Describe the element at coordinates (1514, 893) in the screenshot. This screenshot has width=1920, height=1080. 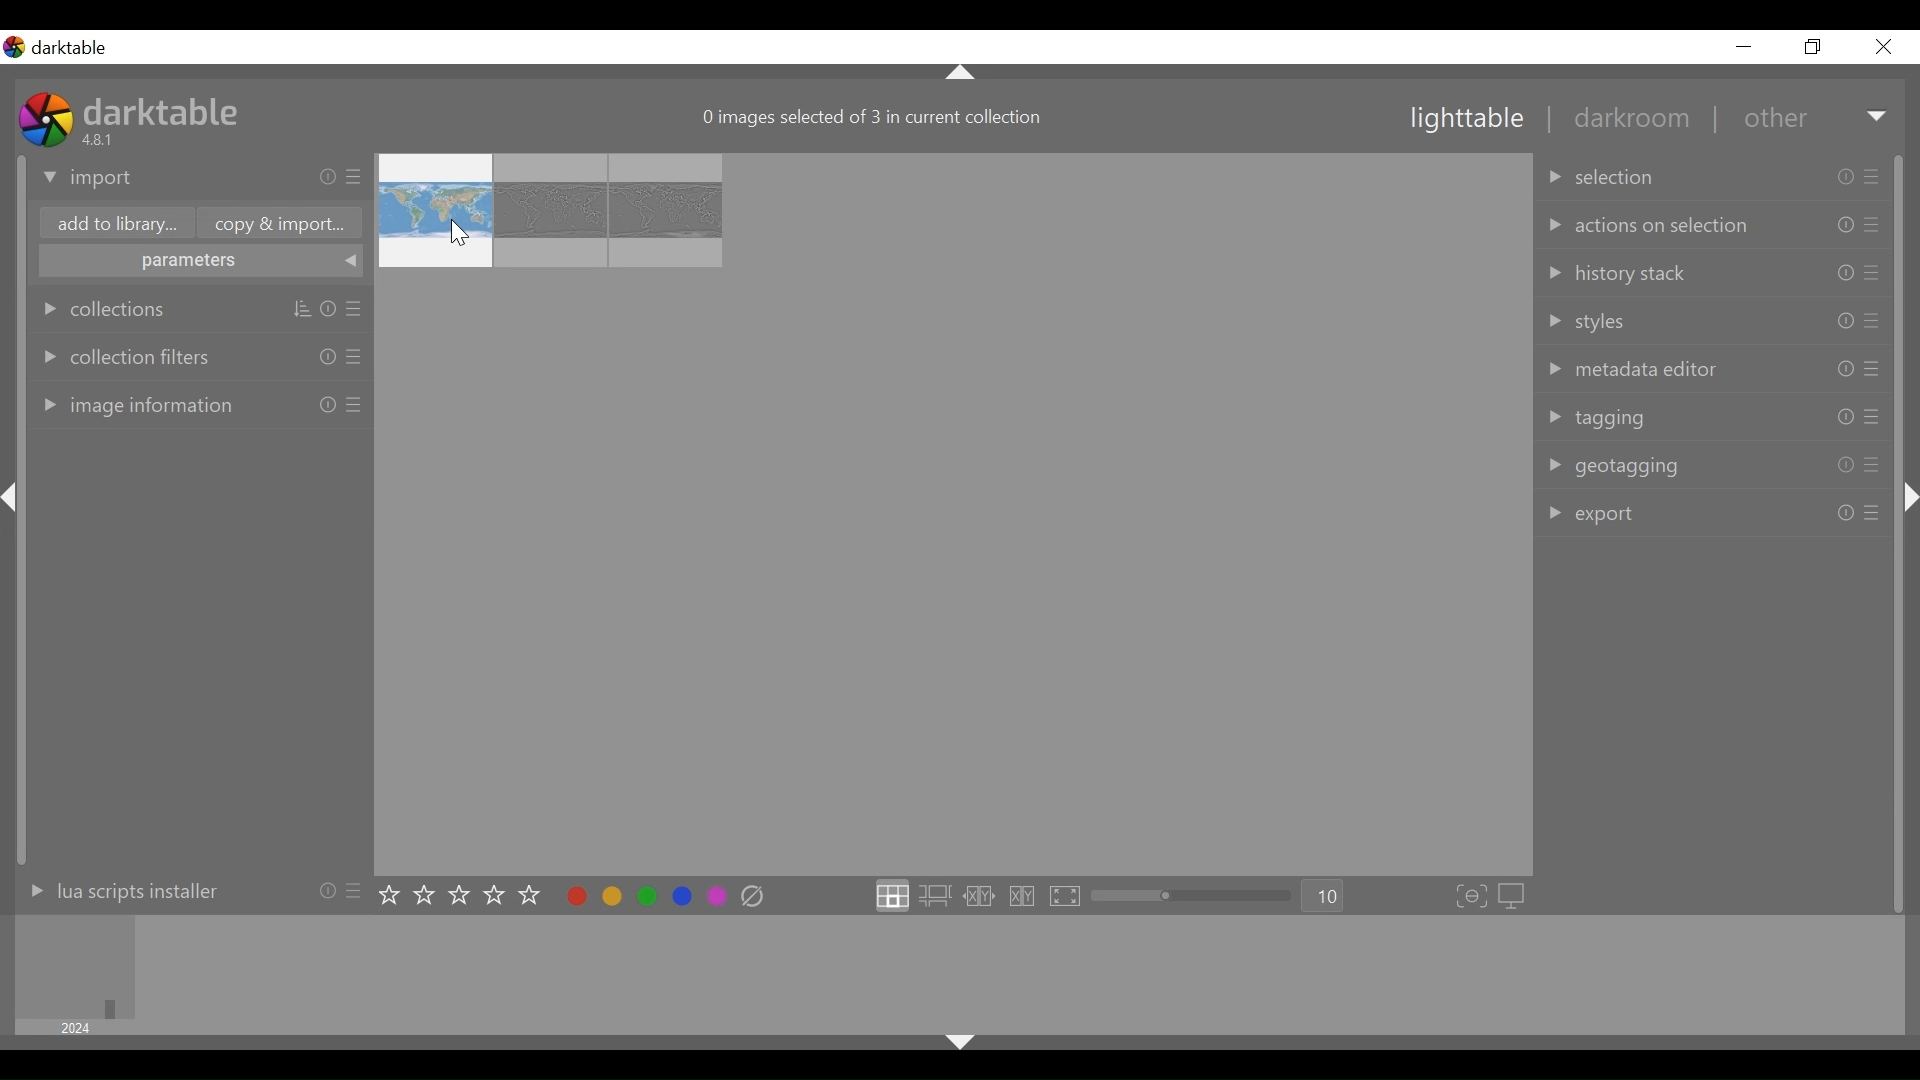
I see `set display profile` at that location.